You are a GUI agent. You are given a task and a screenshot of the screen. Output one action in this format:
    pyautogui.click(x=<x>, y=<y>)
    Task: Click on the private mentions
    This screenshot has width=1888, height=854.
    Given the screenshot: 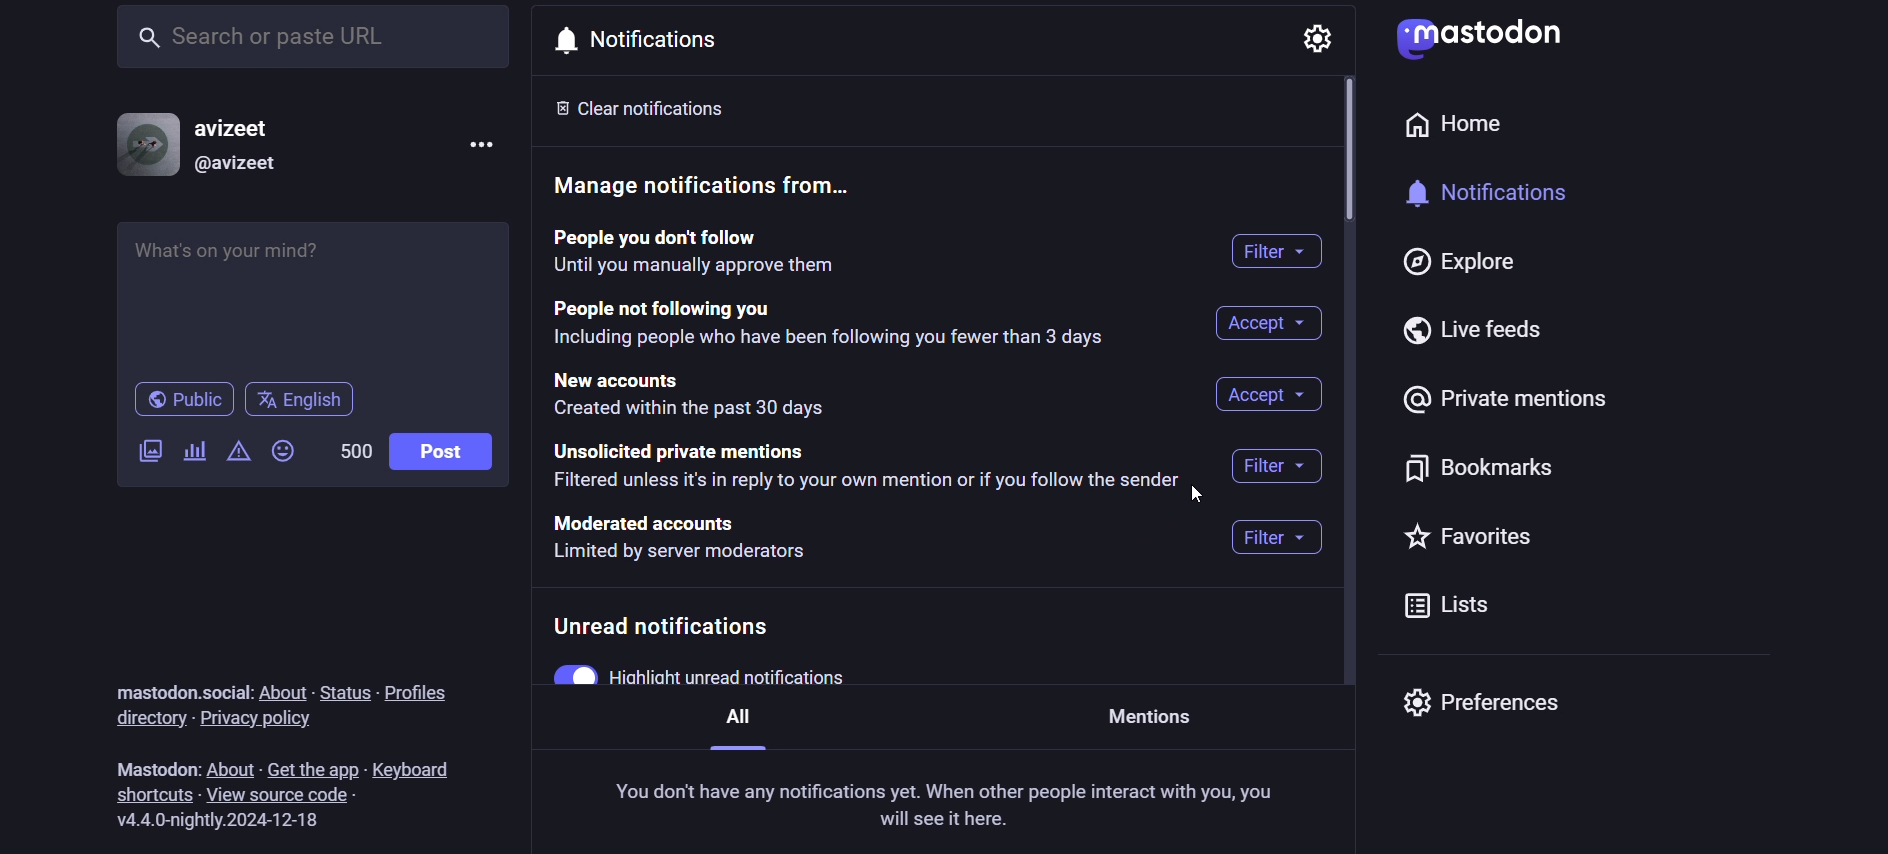 What is the action you would take?
    pyautogui.click(x=1505, y=401)
    